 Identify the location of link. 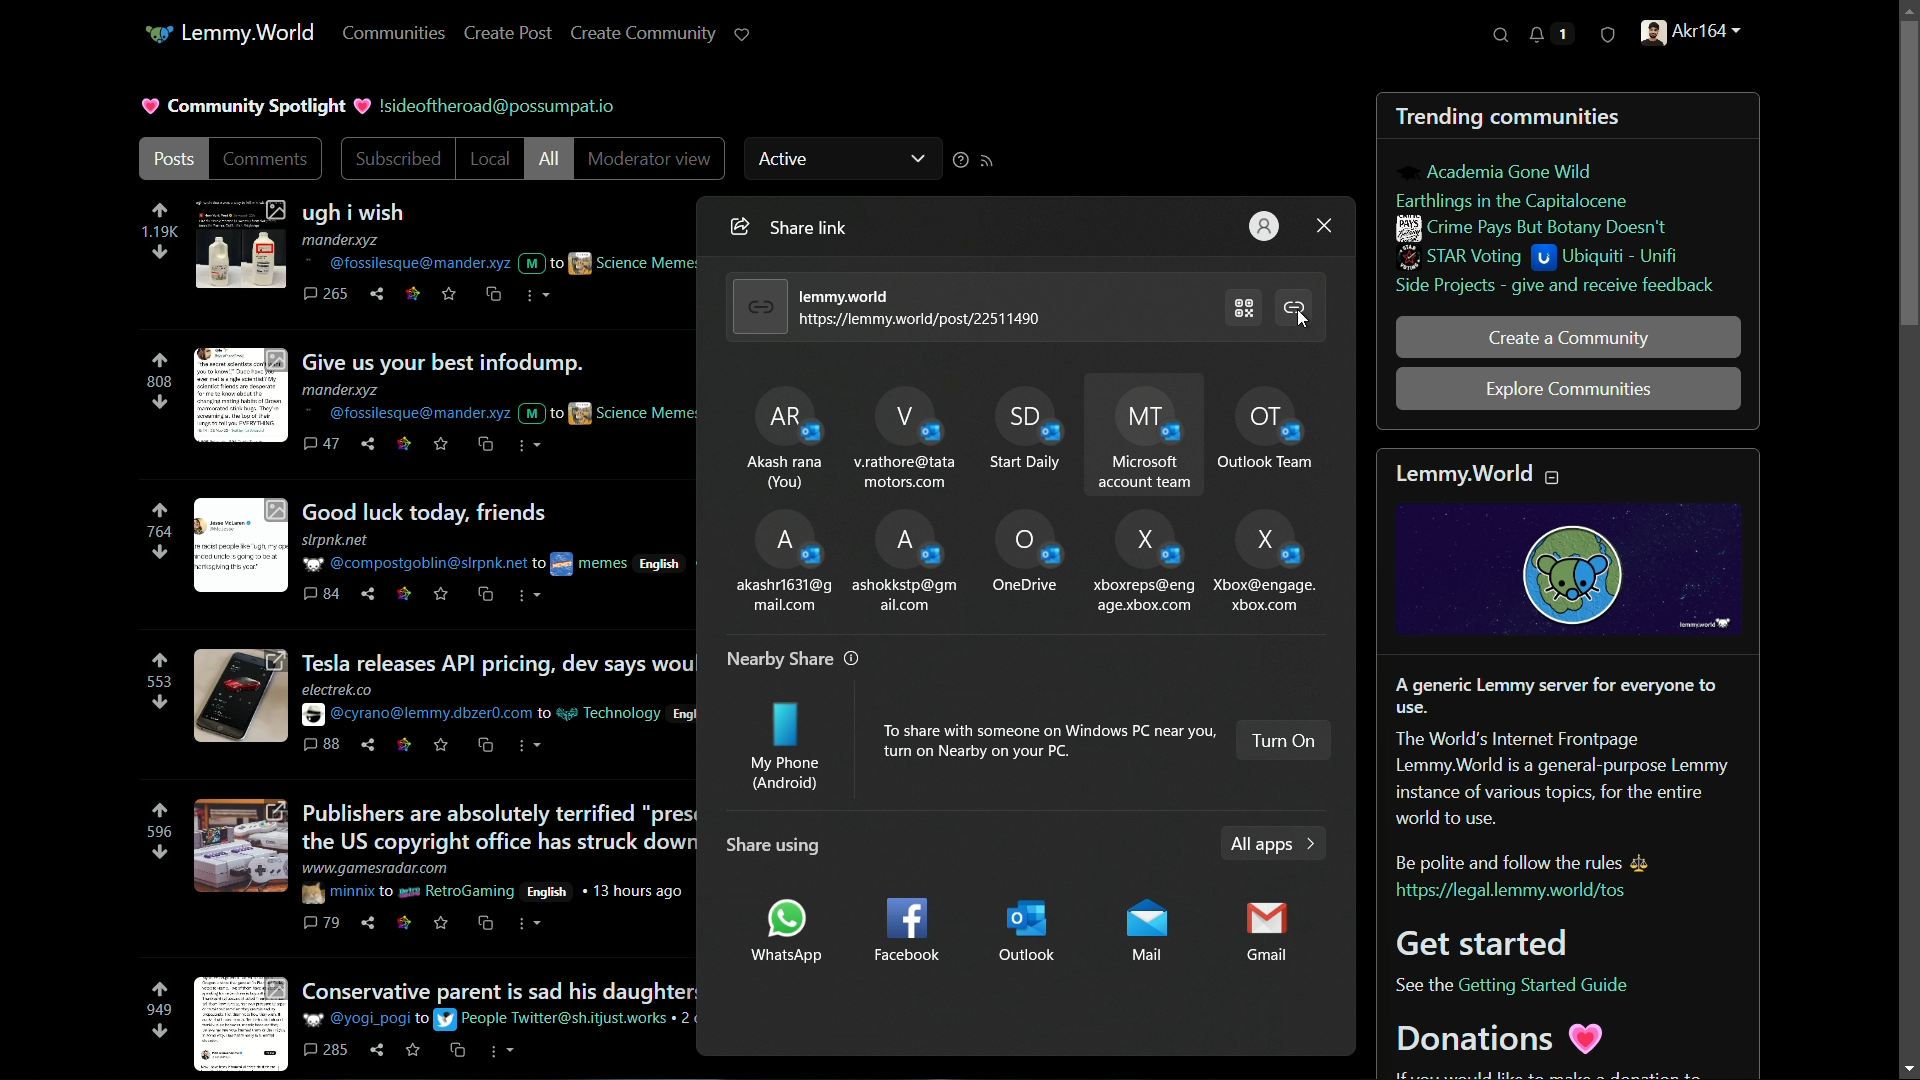
(402, 595).